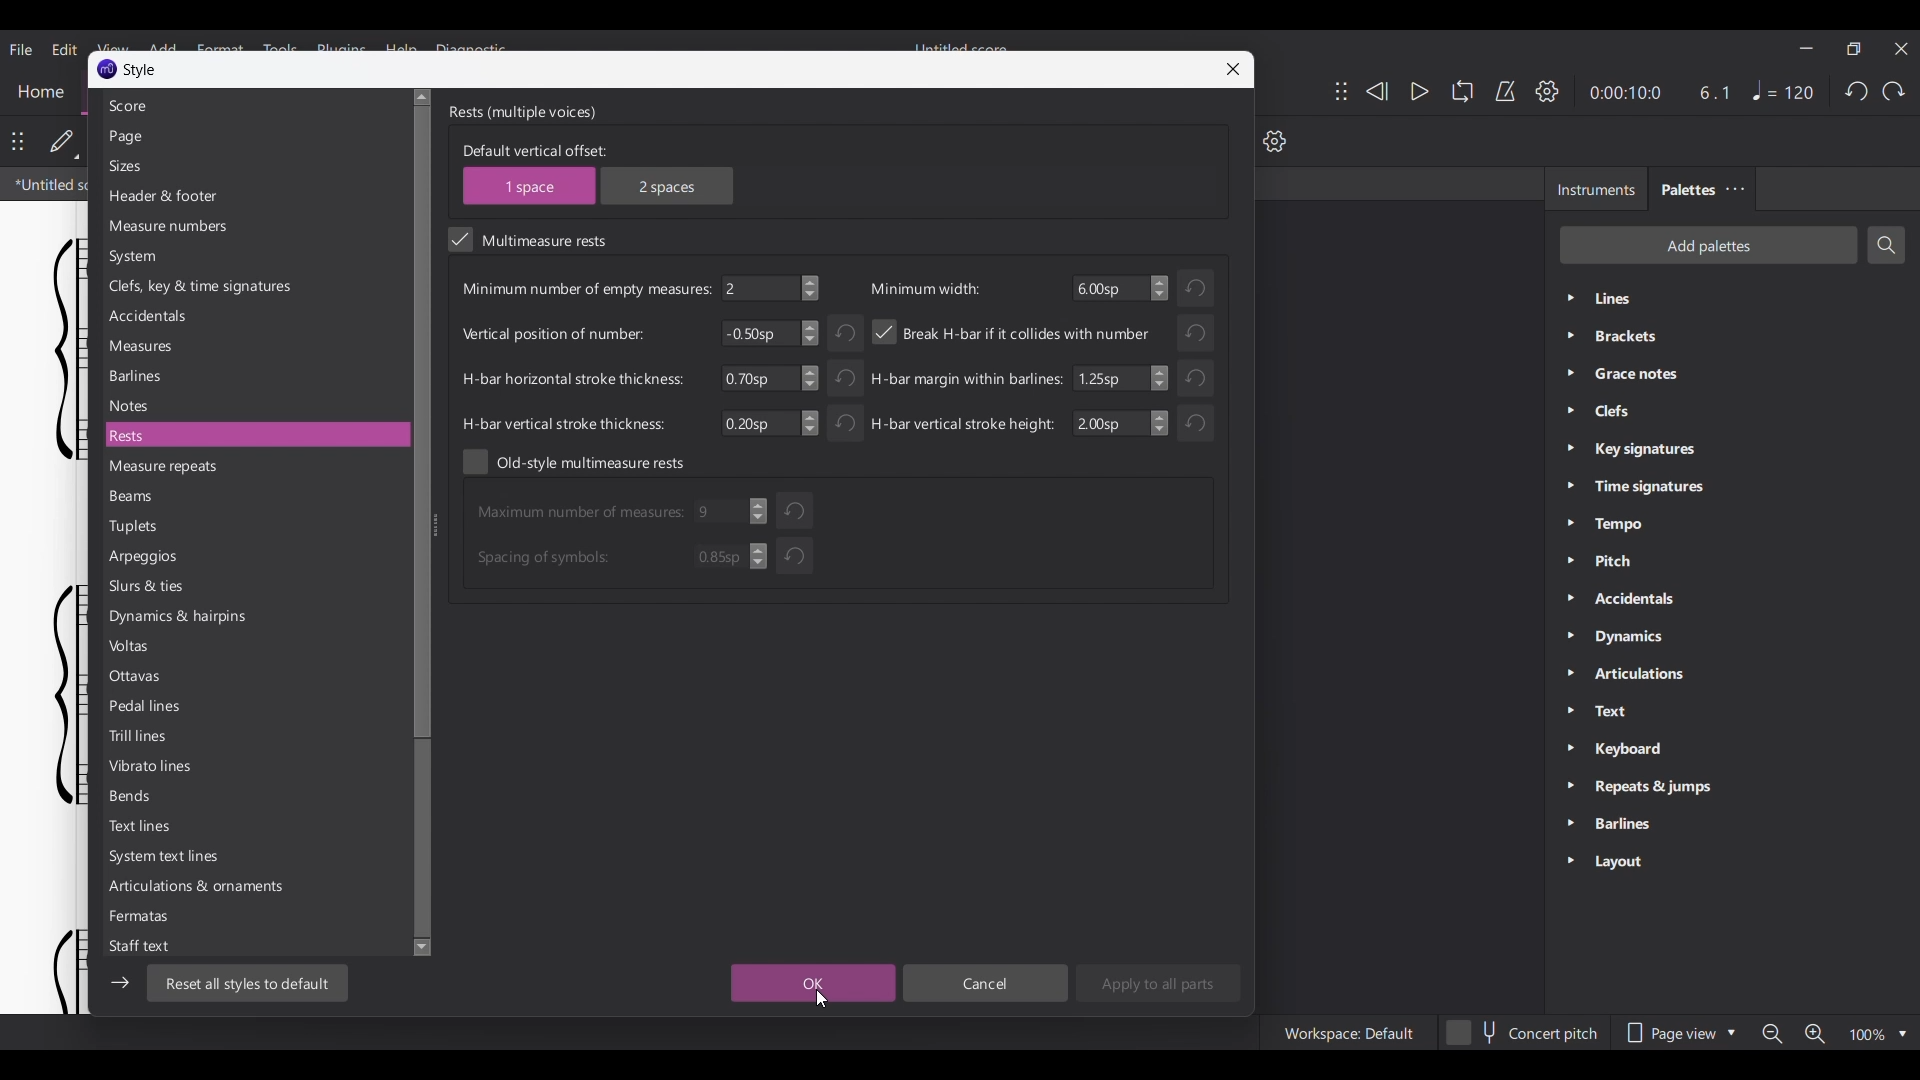 This screenshot has width=1920, height=1080. I want to click on Score, so click(255, 105).